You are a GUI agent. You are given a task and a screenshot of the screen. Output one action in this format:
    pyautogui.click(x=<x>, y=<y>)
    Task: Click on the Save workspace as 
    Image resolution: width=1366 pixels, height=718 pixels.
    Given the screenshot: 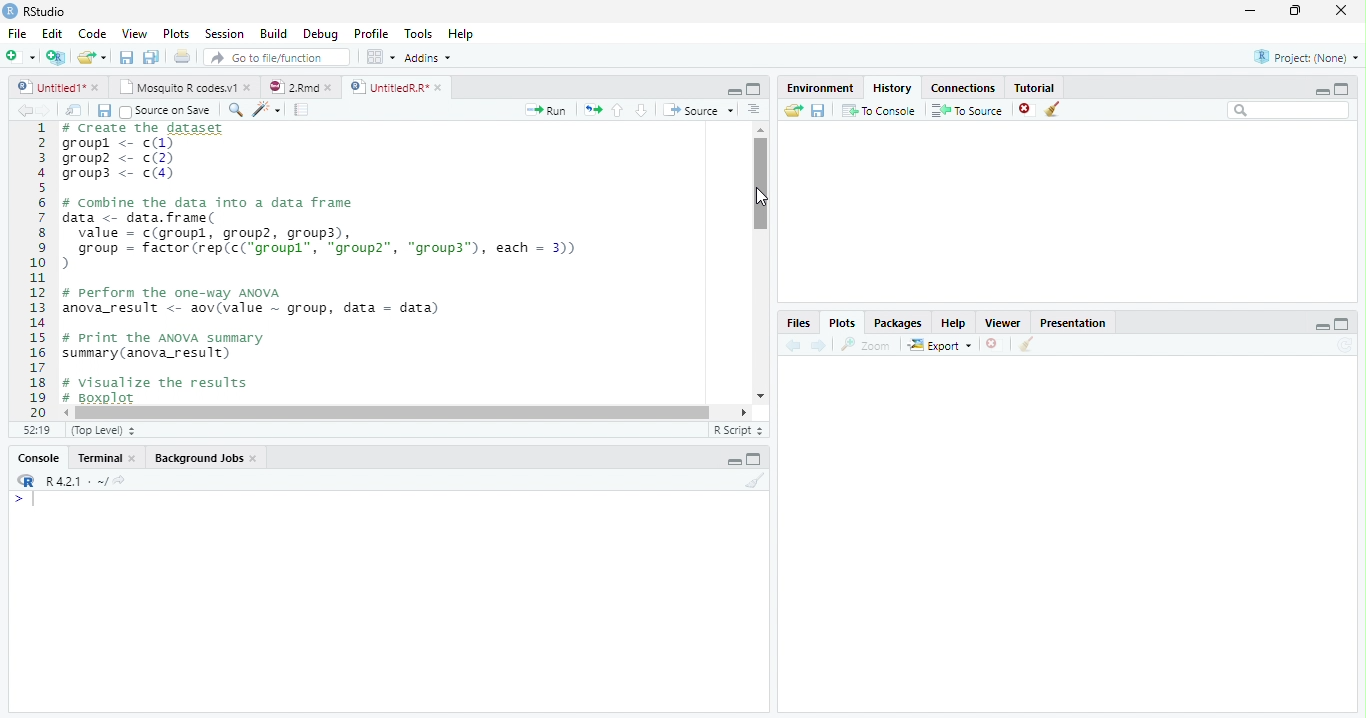 What is the action you would take?
    pyautogui.click(x=821, y=111)
    